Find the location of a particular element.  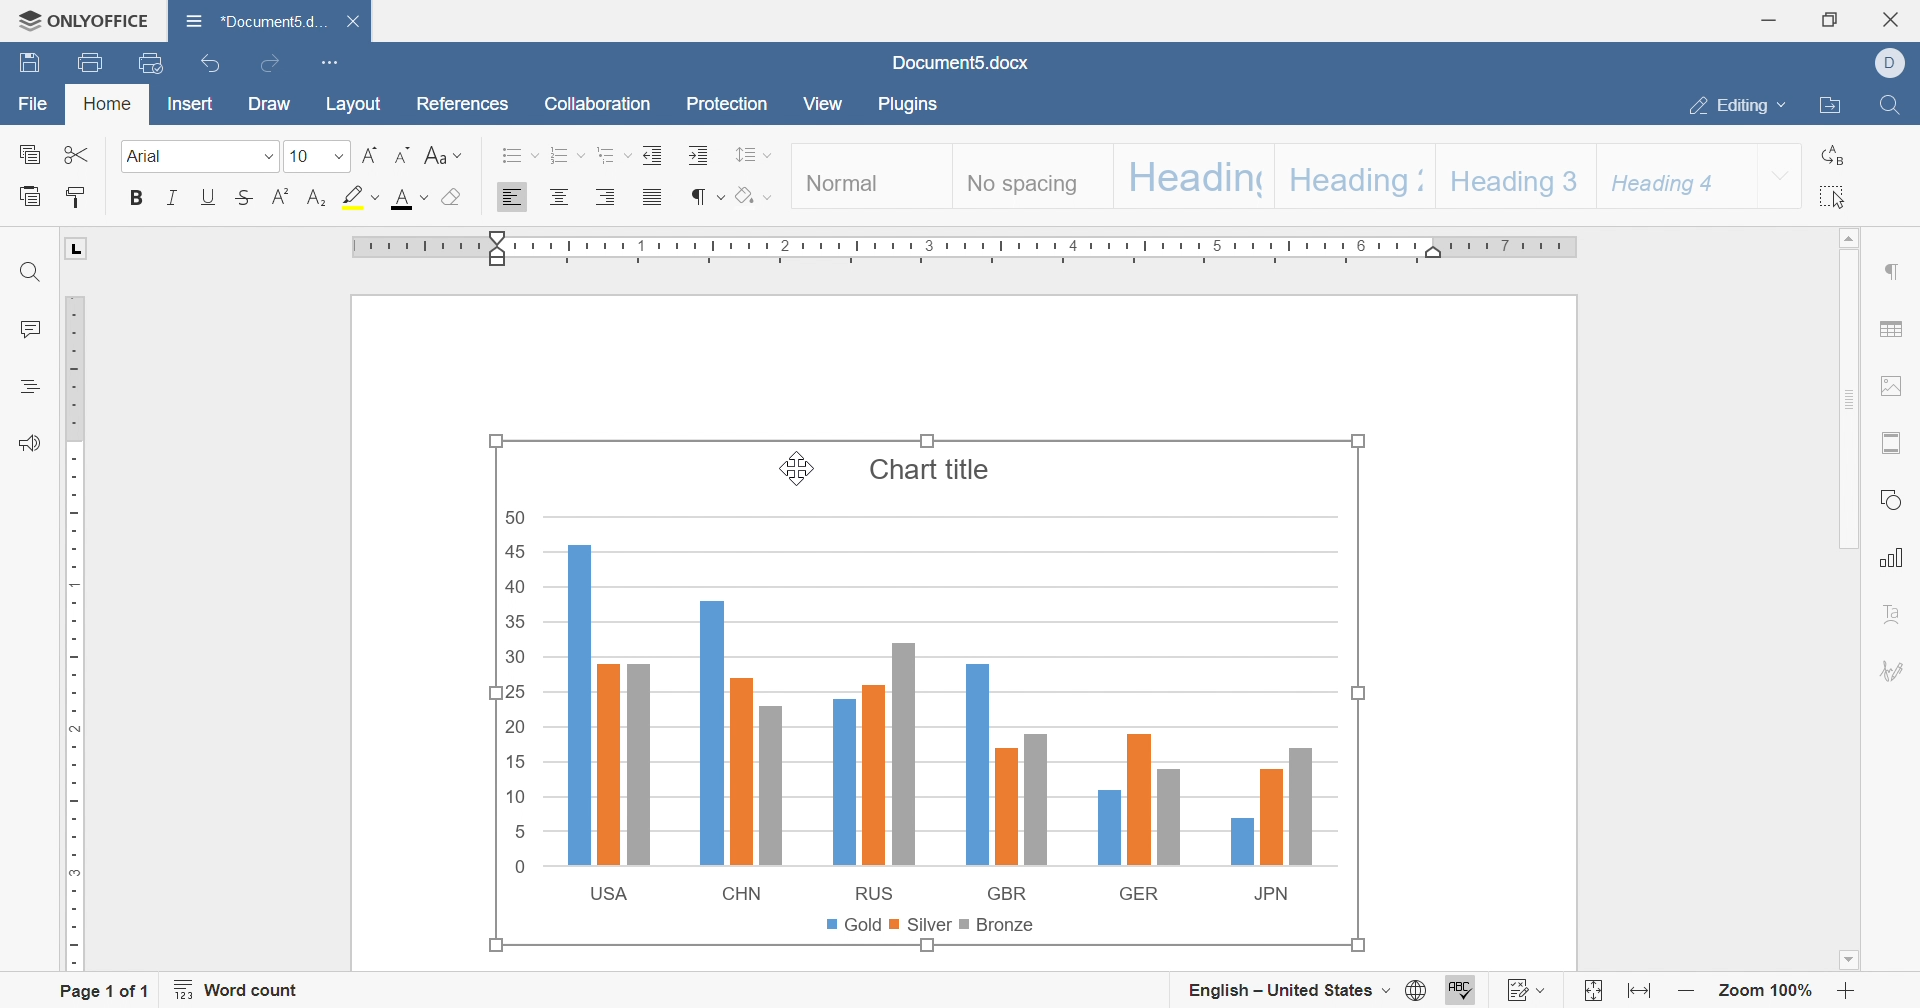

replace is located at coordinates (1837, 156).